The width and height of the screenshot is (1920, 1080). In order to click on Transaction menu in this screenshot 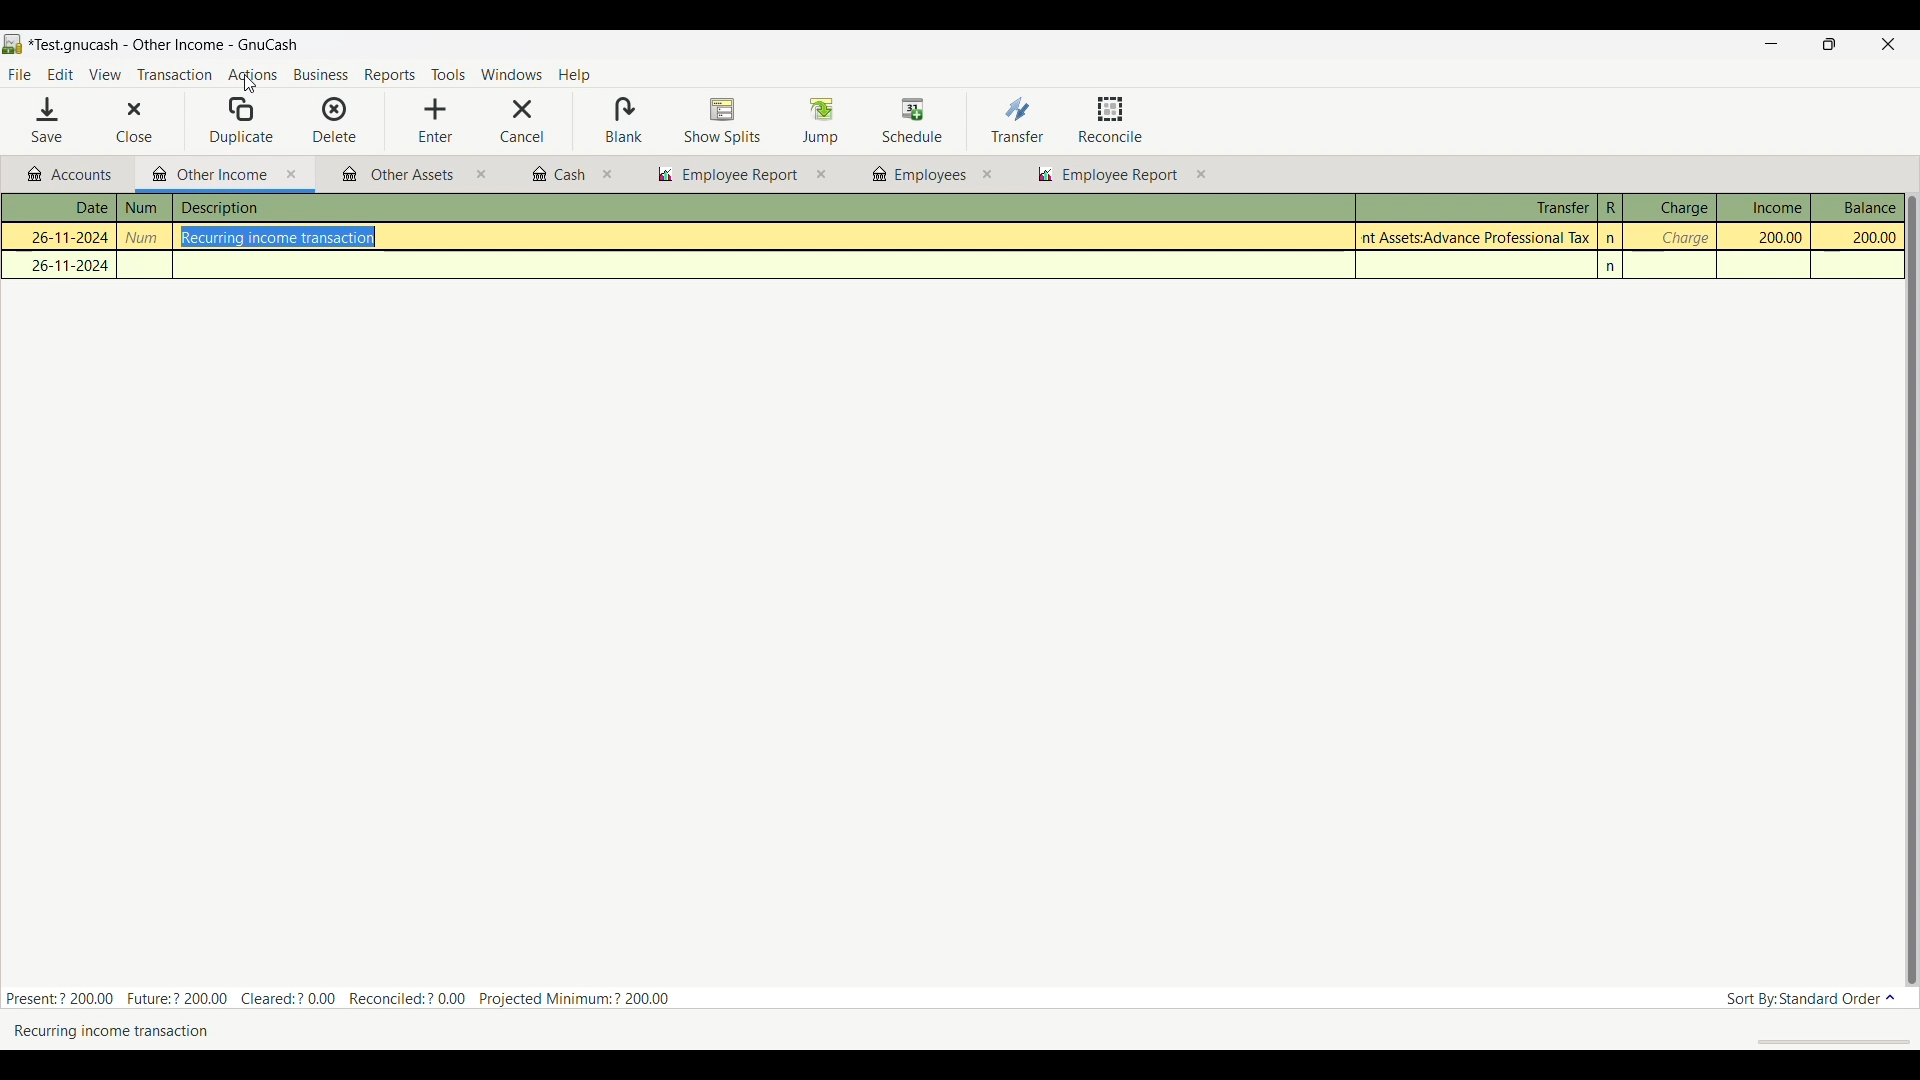, I will do `click(174, 75)`.